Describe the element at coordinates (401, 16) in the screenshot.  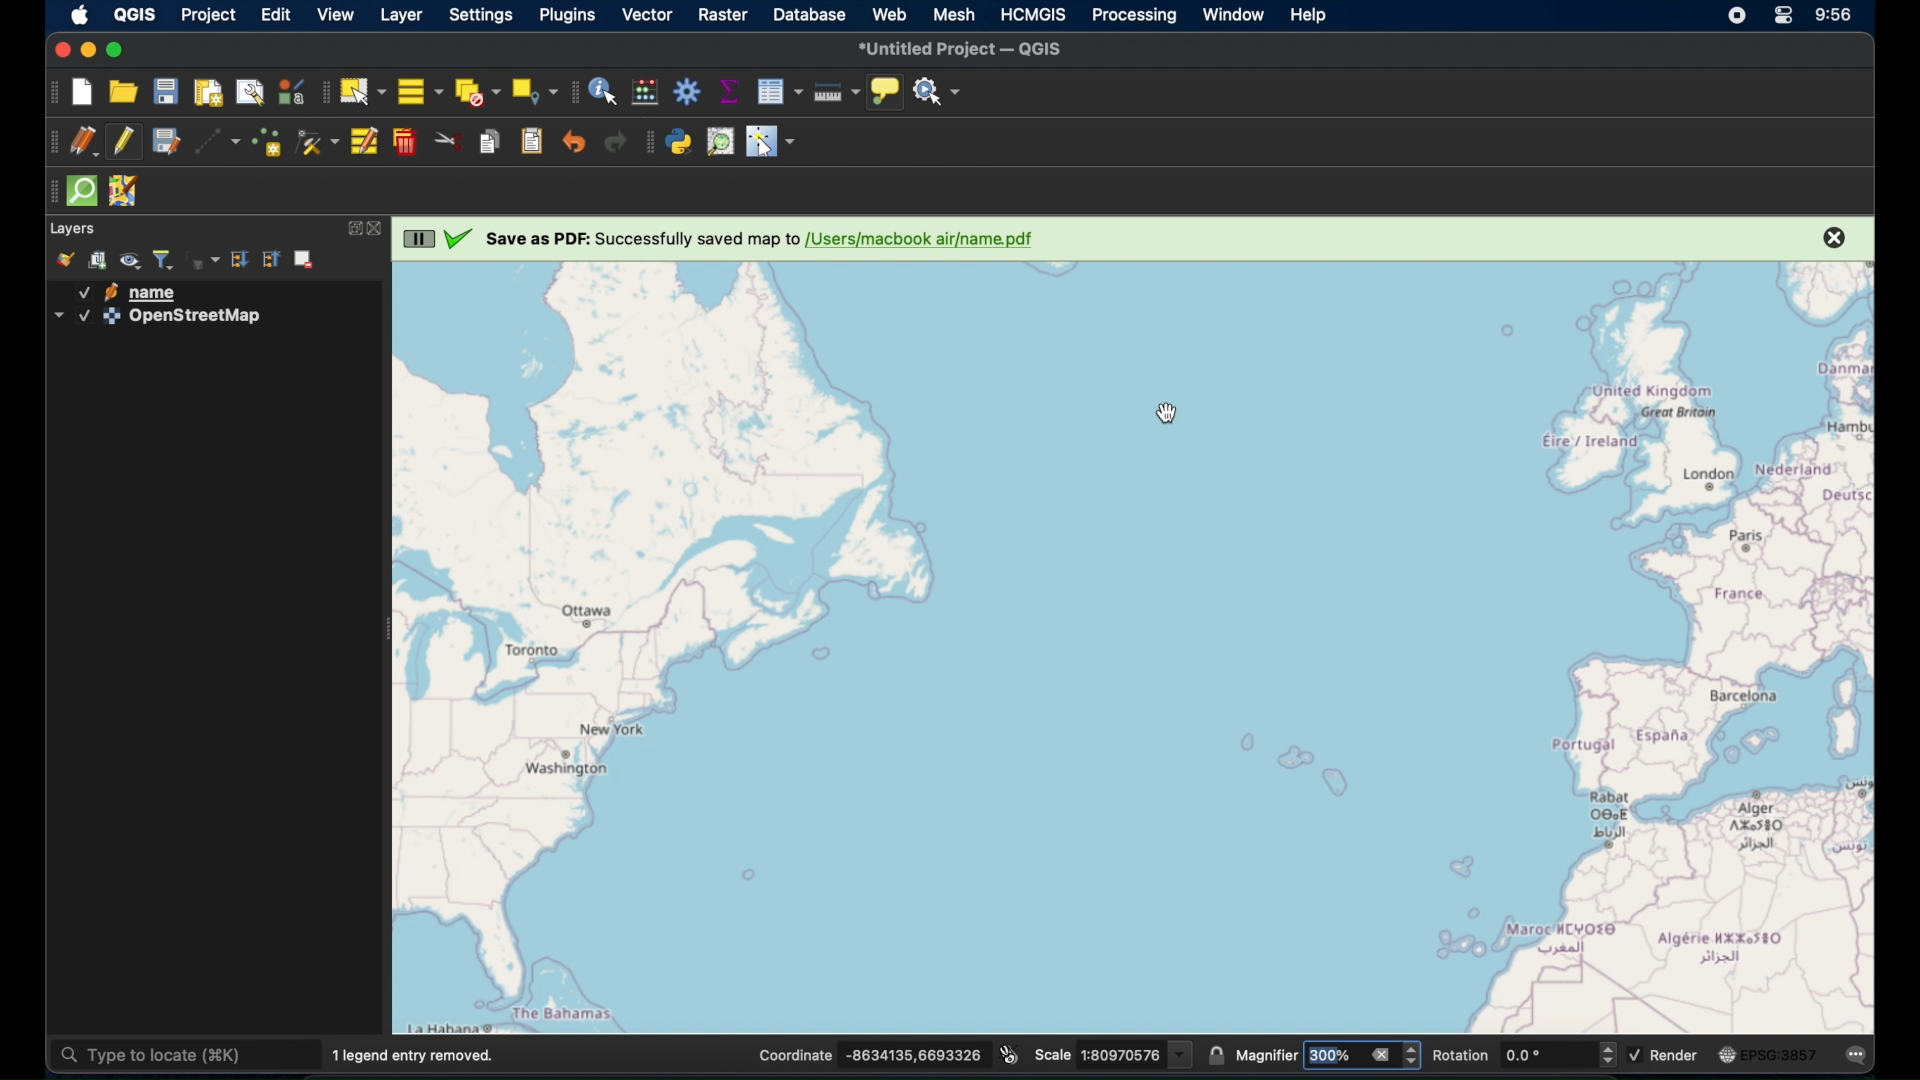
I see `layer` at that location.